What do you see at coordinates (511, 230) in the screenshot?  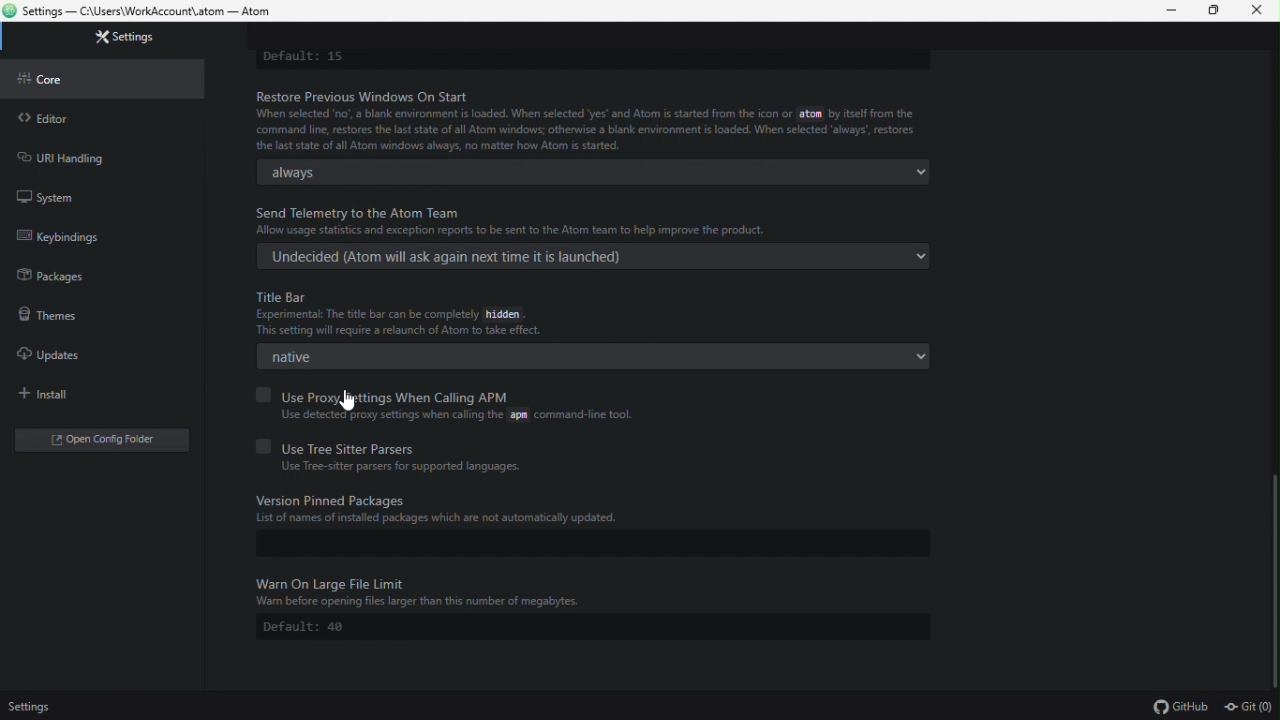 I see `Allow usage statistics and exception reports to be sent to the Atom team to help improve the product.` at bounding box center [511, 230].